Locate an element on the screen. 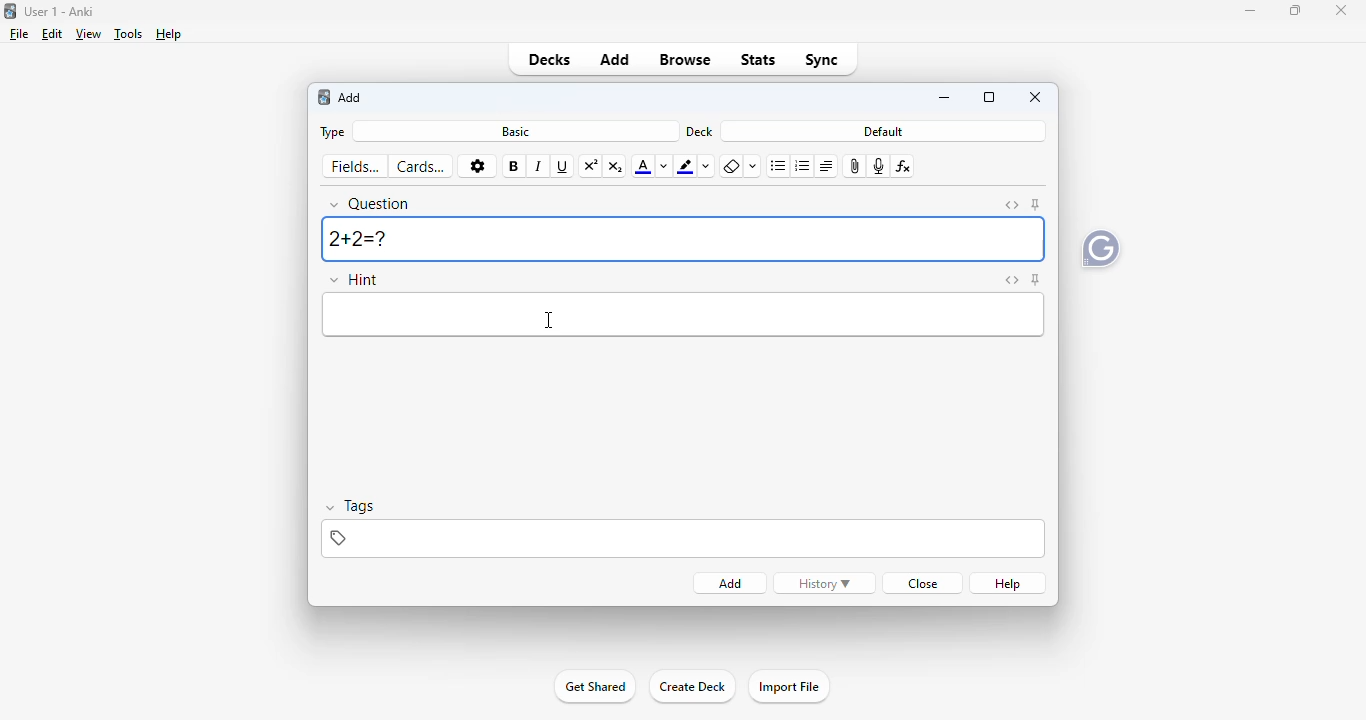 The image size is (1366, 720). change color is located at coordinates (664, 167).